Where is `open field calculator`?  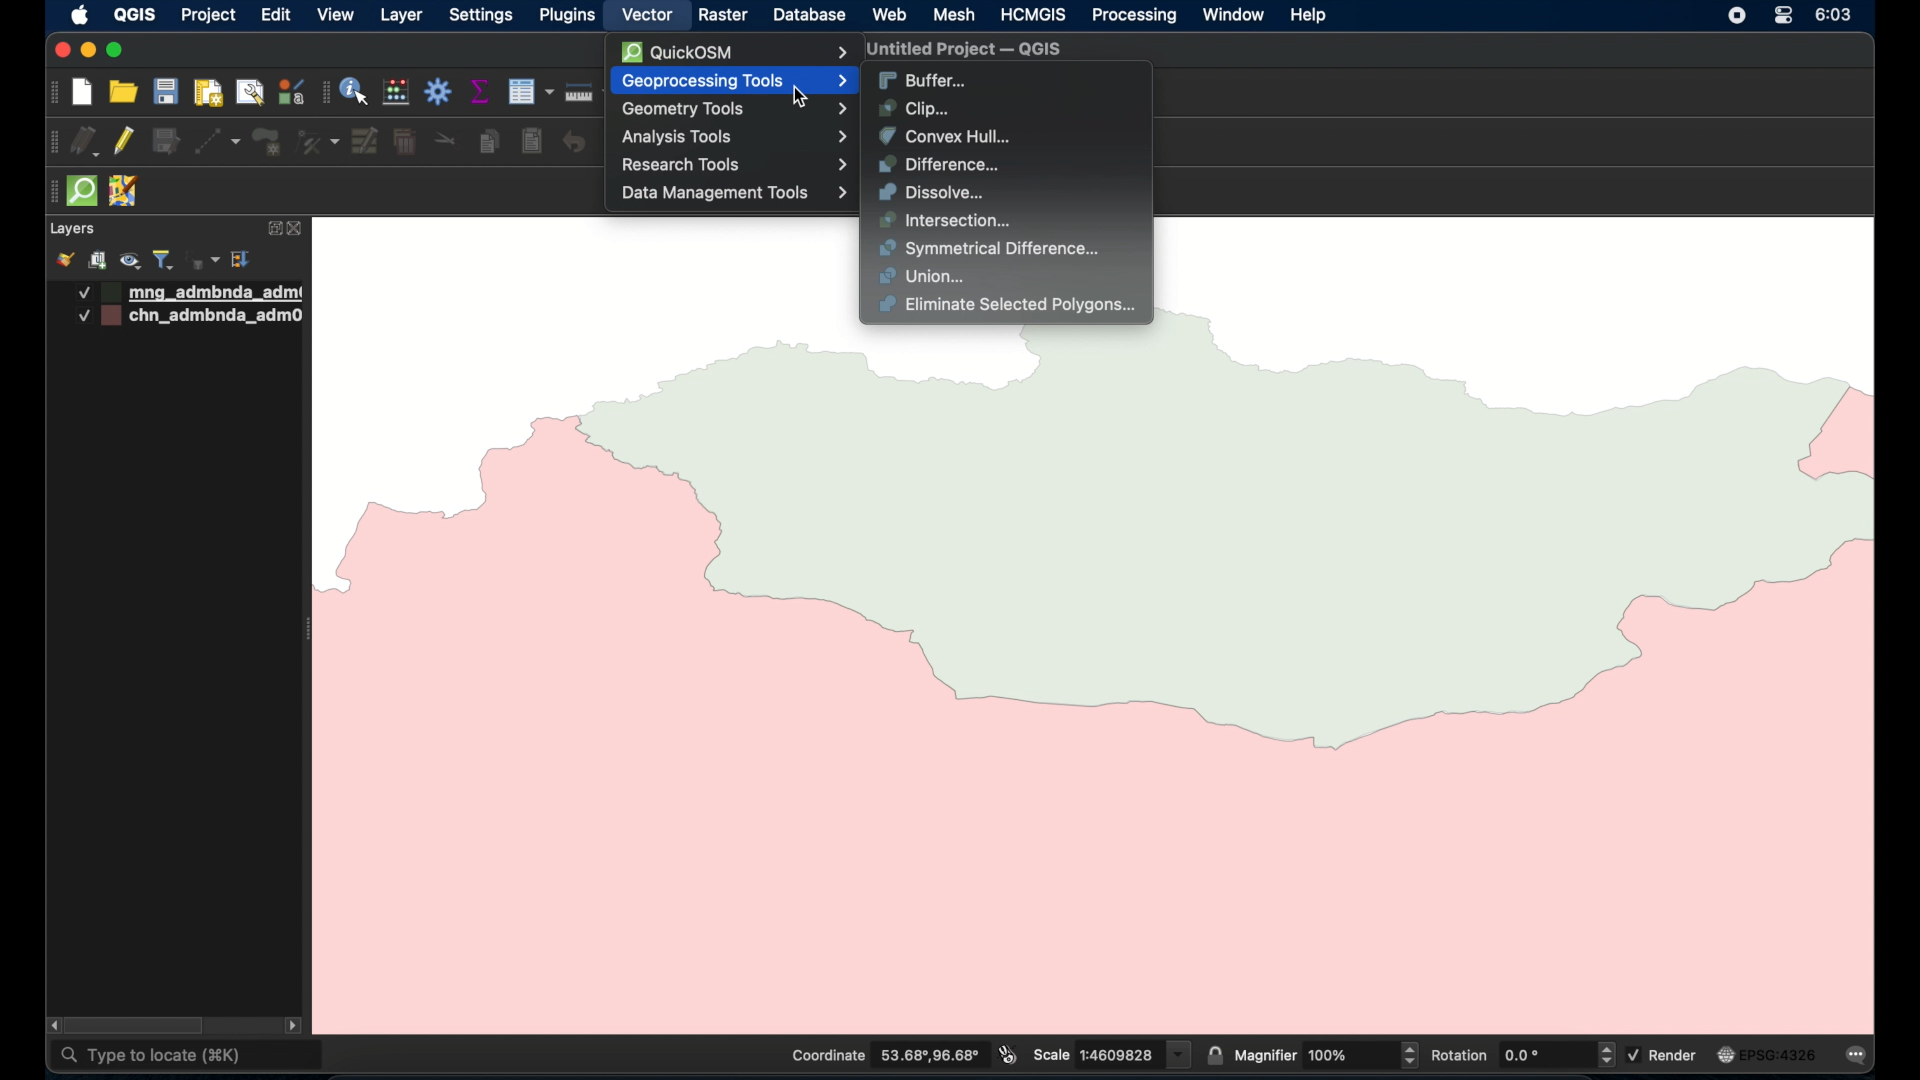
open field calculator is located at coordinates (397, 93).